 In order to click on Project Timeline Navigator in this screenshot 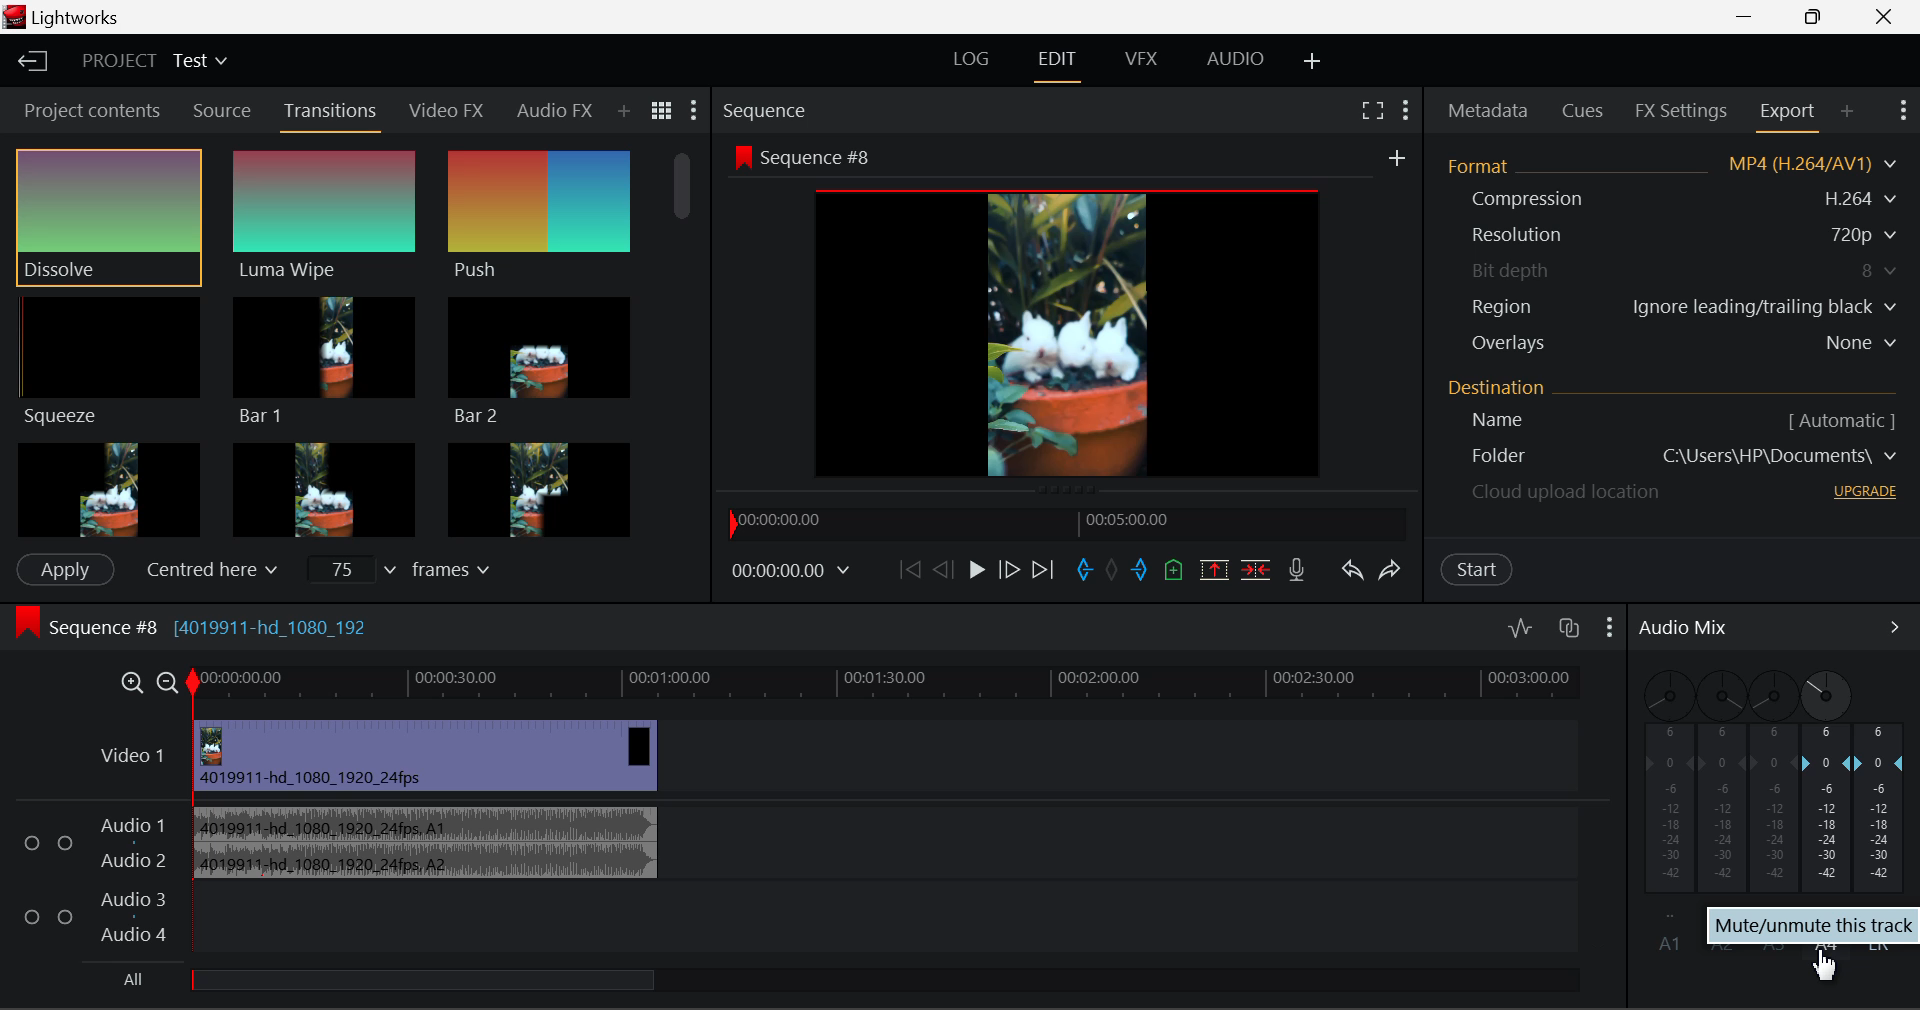, I will do `click(1068, 524)`.